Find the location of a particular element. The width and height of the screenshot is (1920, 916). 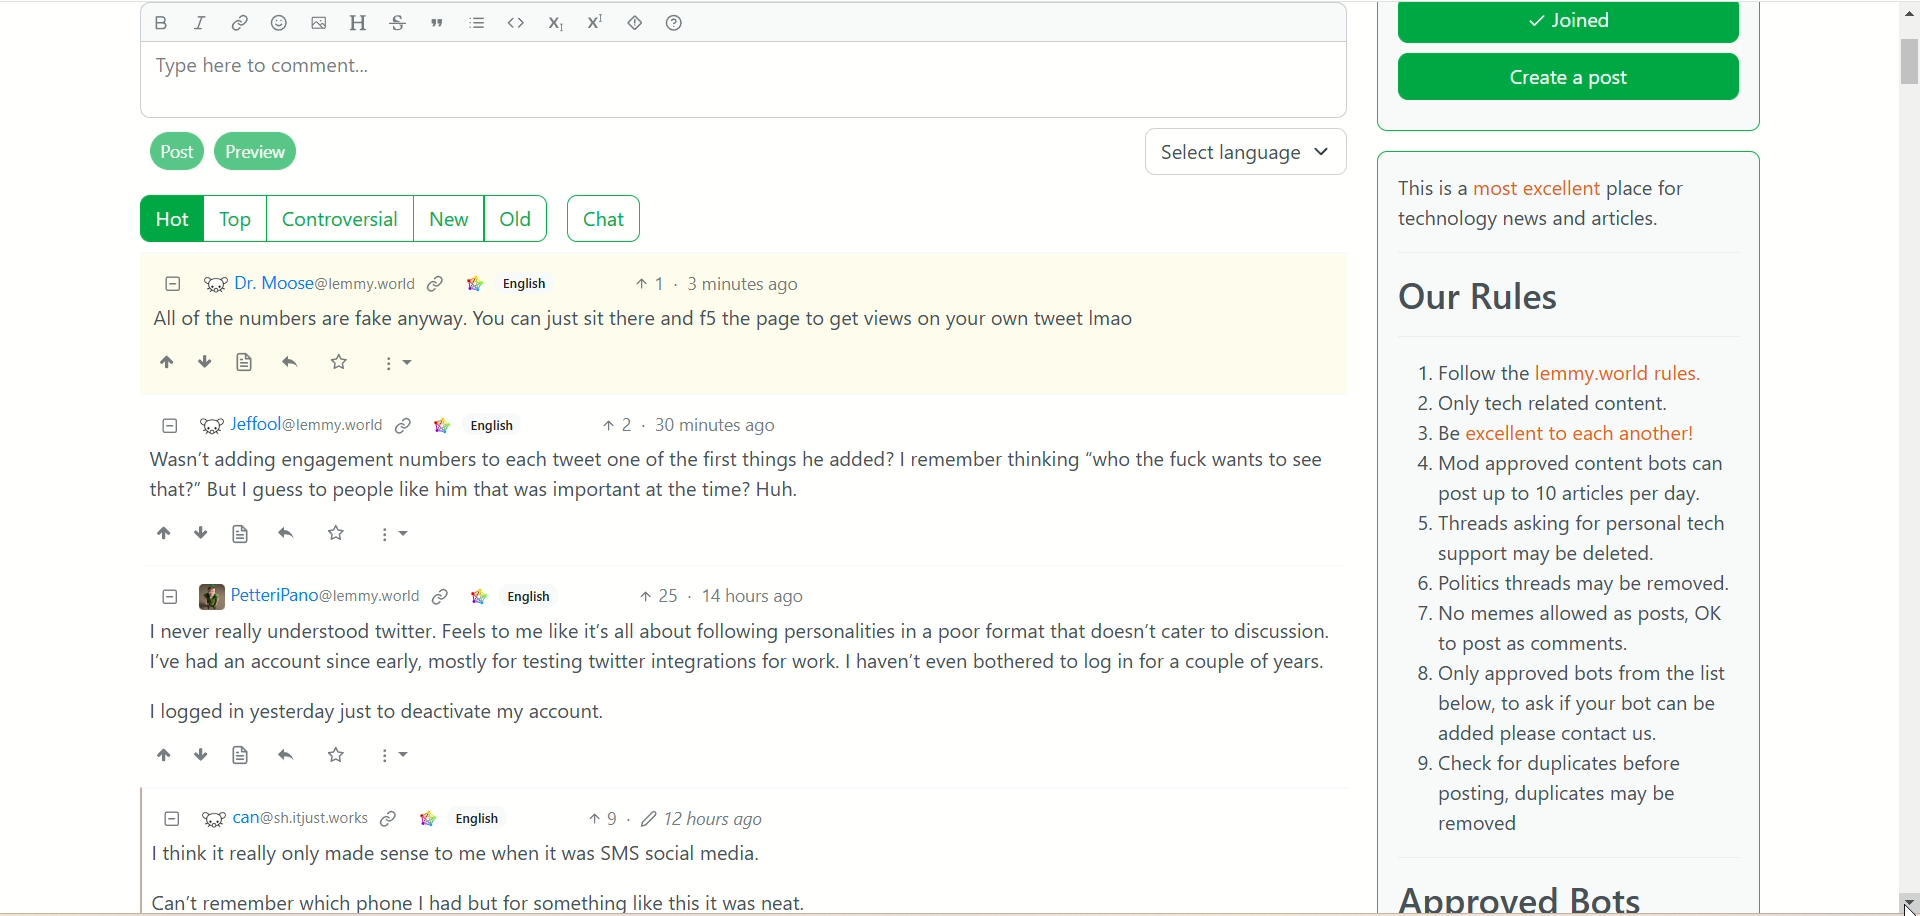

old is located at coordinates (517, 217).